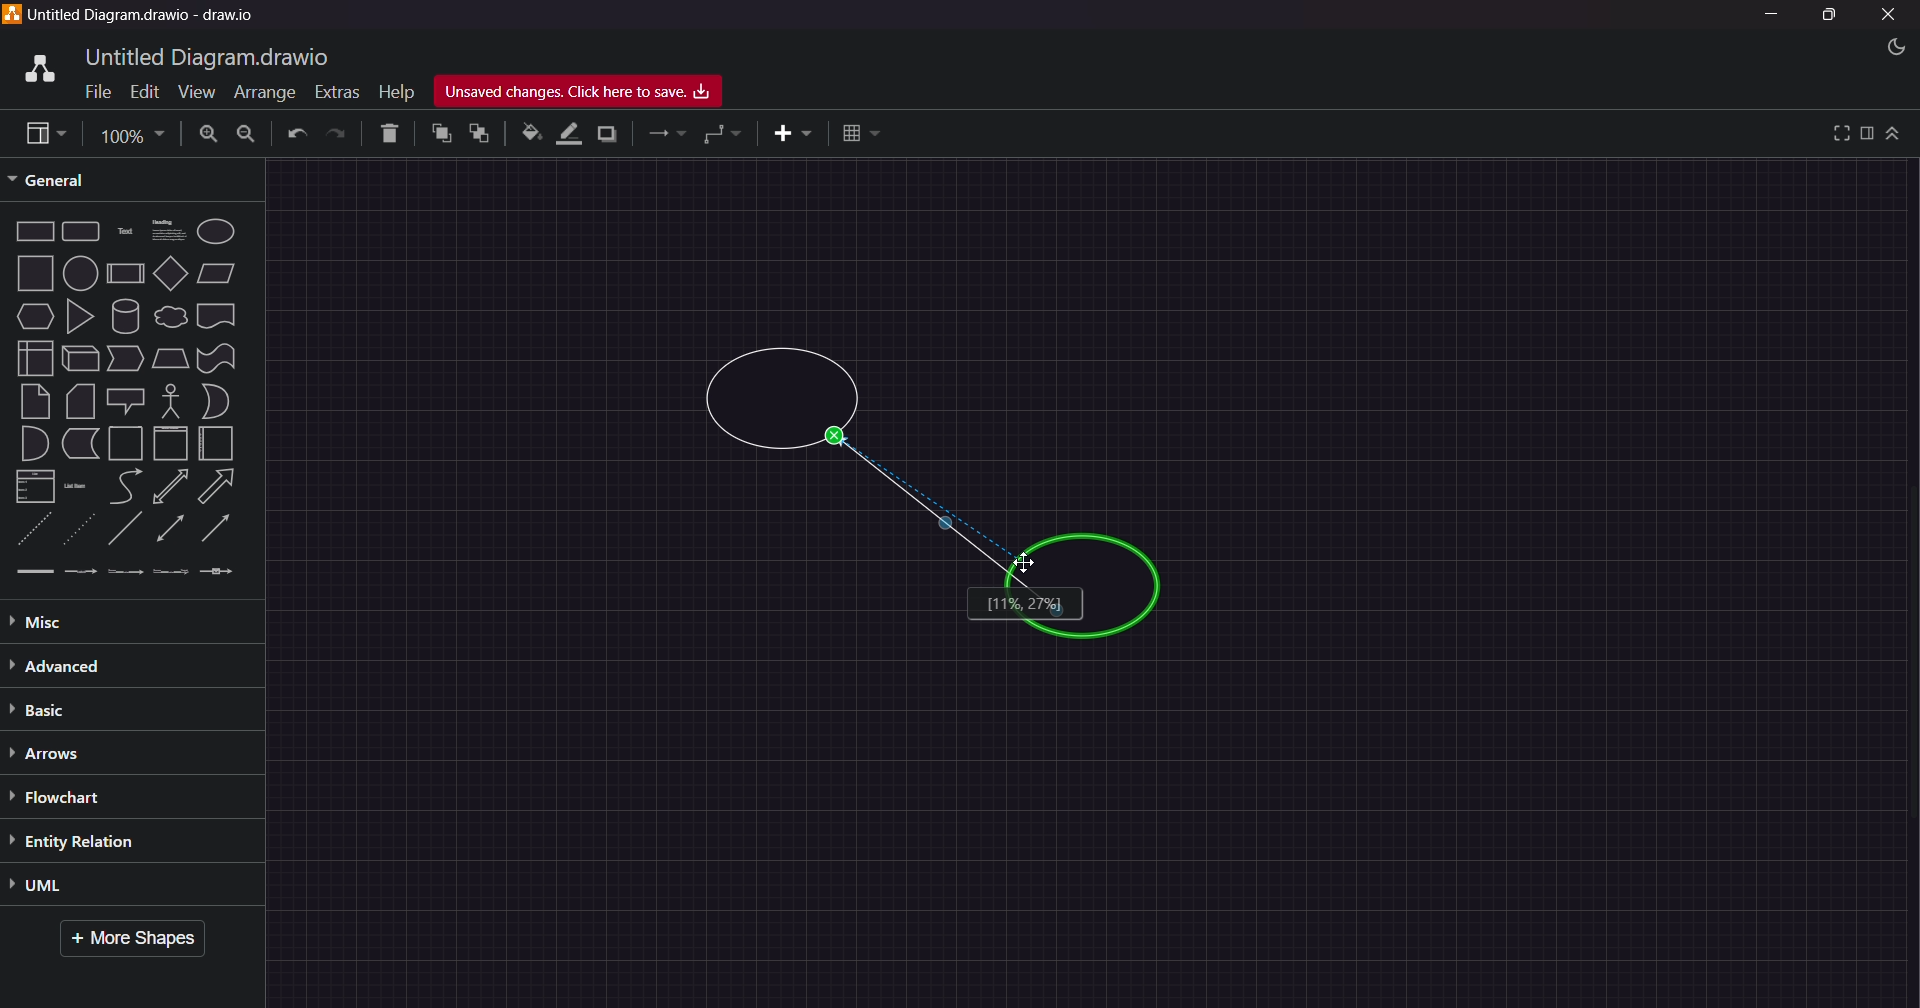 The height and width of the screenshot is (1008, 1920). I want to click on shadow, so click(611, 133).